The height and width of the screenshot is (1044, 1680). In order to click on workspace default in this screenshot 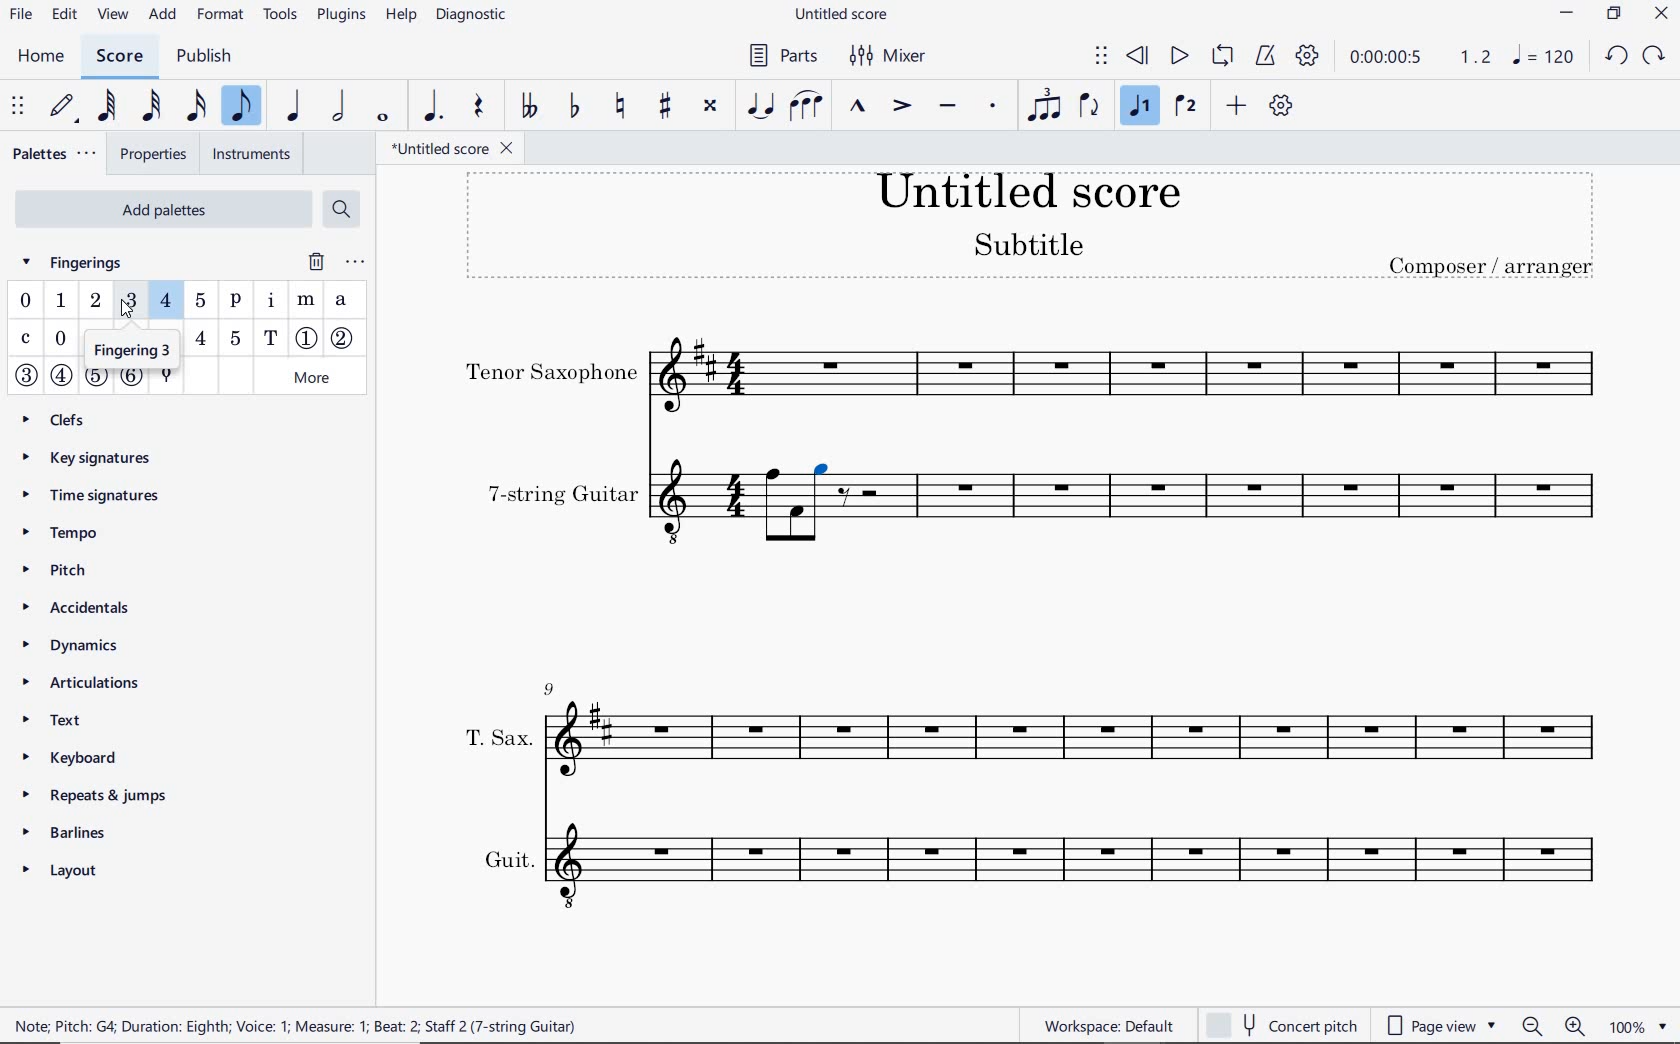, I will do `click(1109, 1025)`.